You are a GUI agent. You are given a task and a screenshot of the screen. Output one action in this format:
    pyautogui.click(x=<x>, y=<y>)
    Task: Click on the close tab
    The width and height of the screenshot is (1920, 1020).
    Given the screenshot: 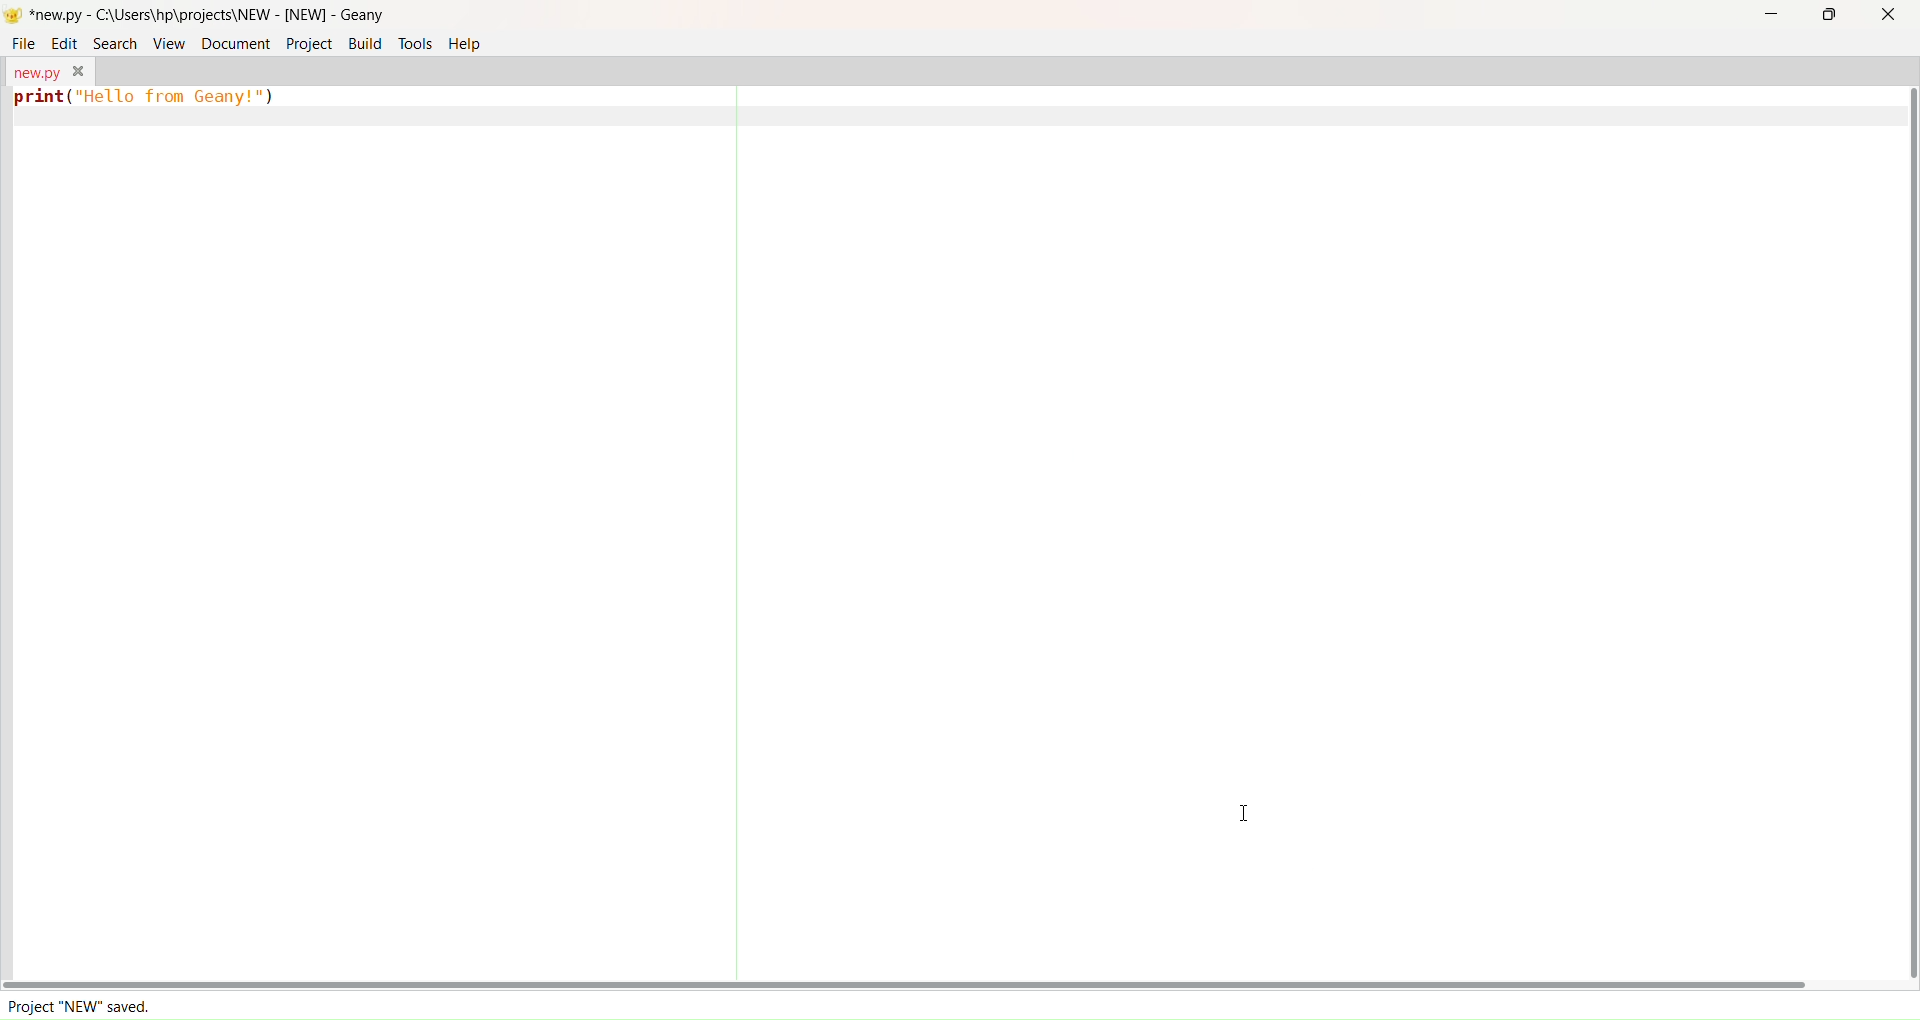 What is the action you would take?
    pyautogui.click(x=79, y=71)
    